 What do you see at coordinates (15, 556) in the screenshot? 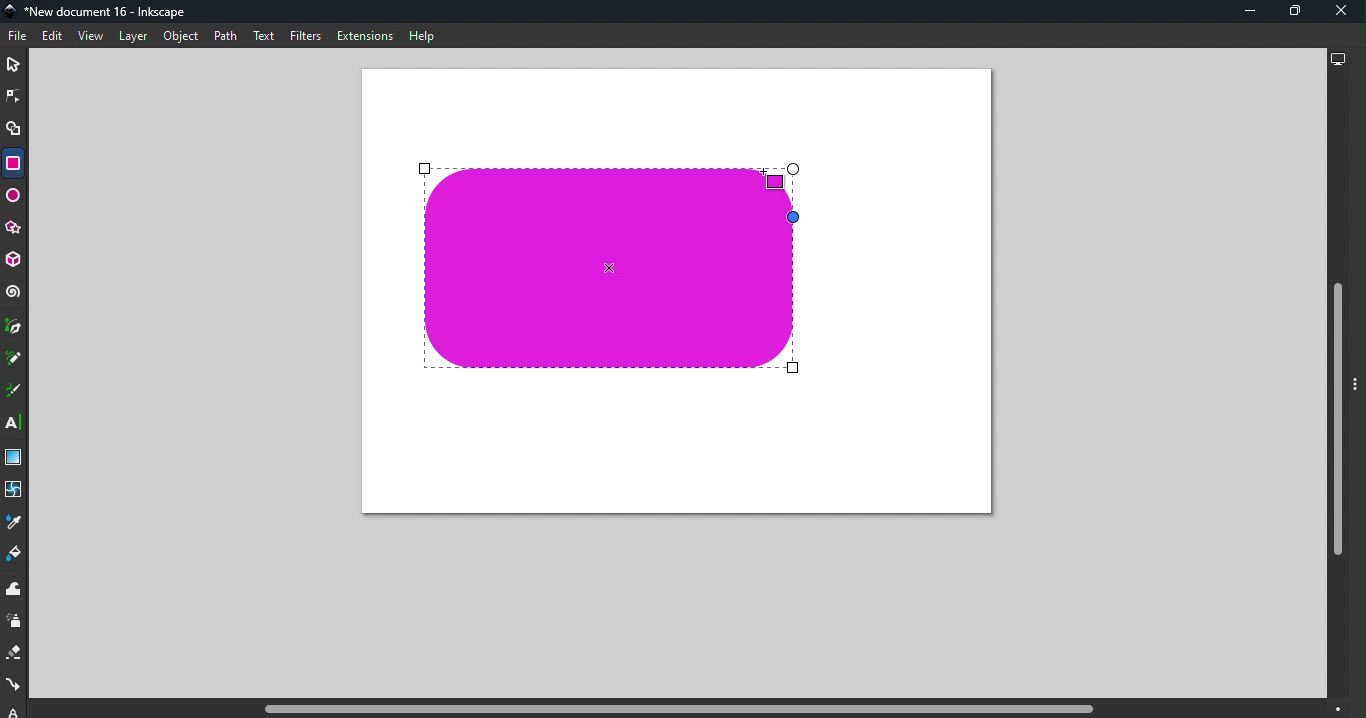
I see `Paint bucket tool` at bounding box center [15, 556].